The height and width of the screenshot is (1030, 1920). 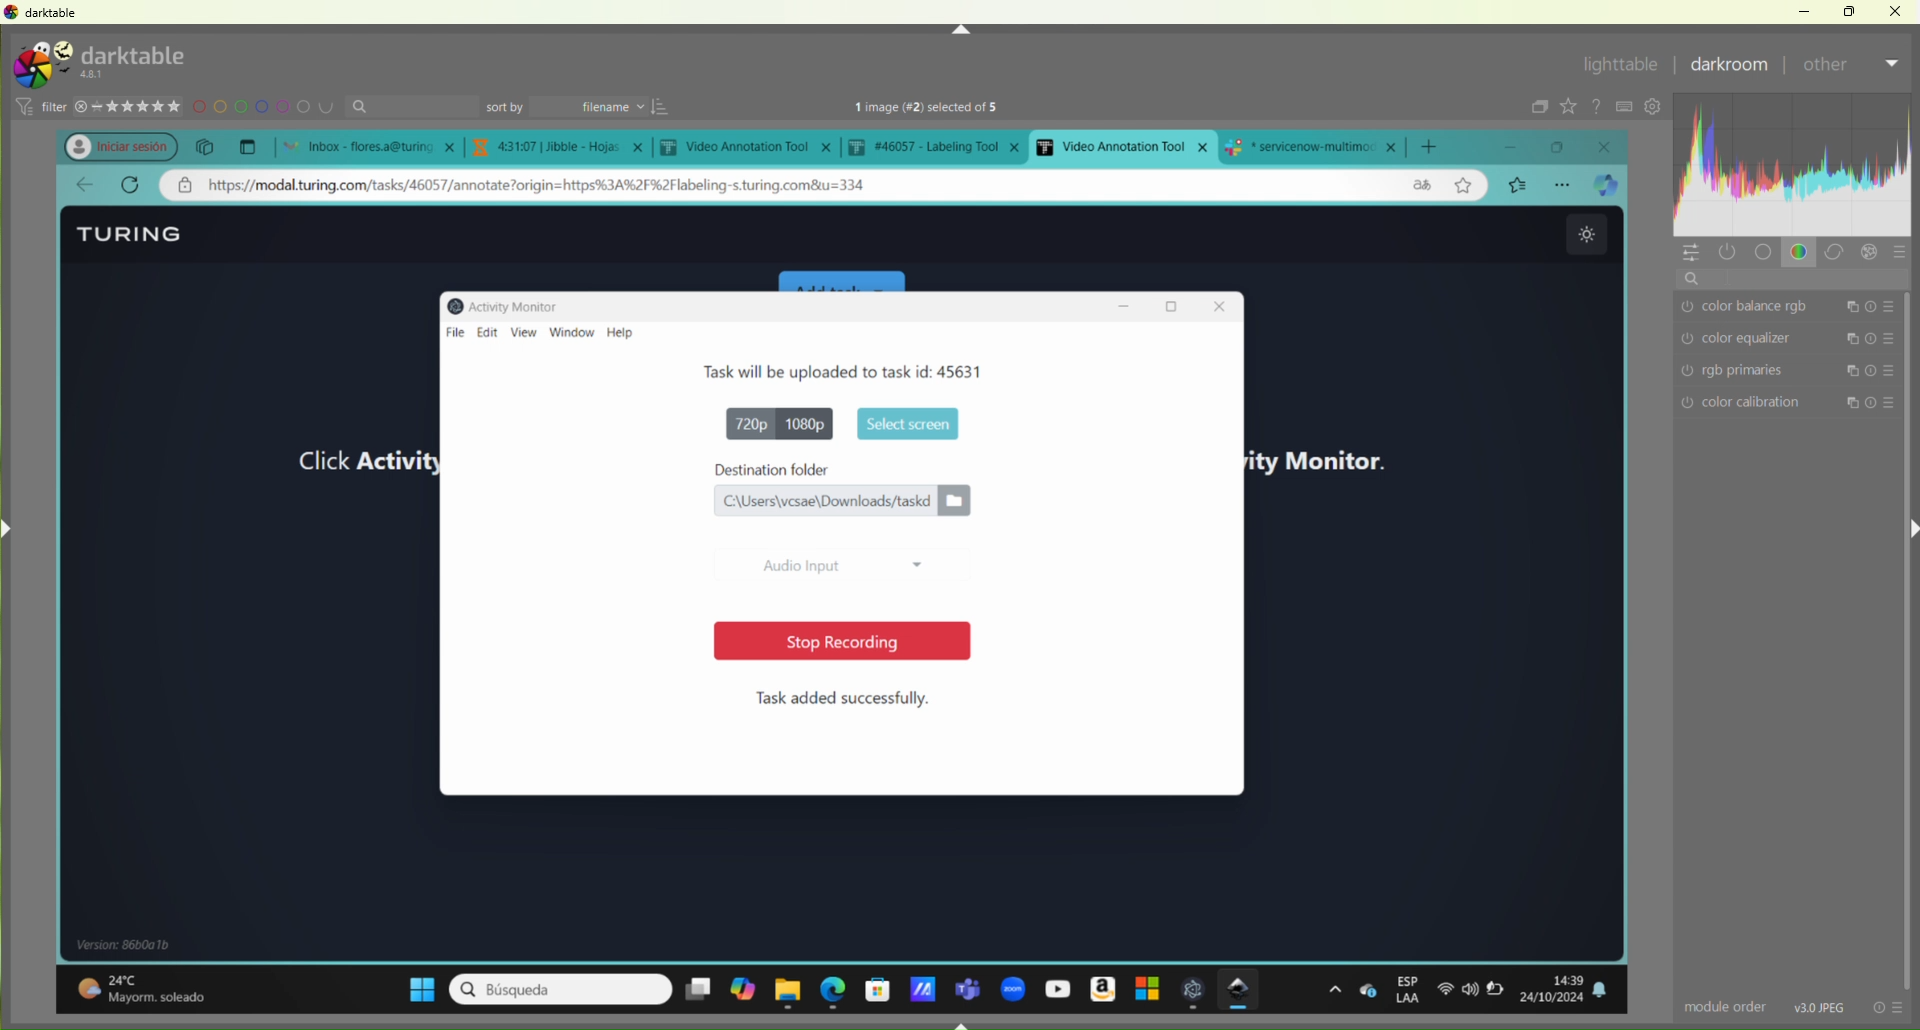 I want to click on options, so click(x=1565, y=184).